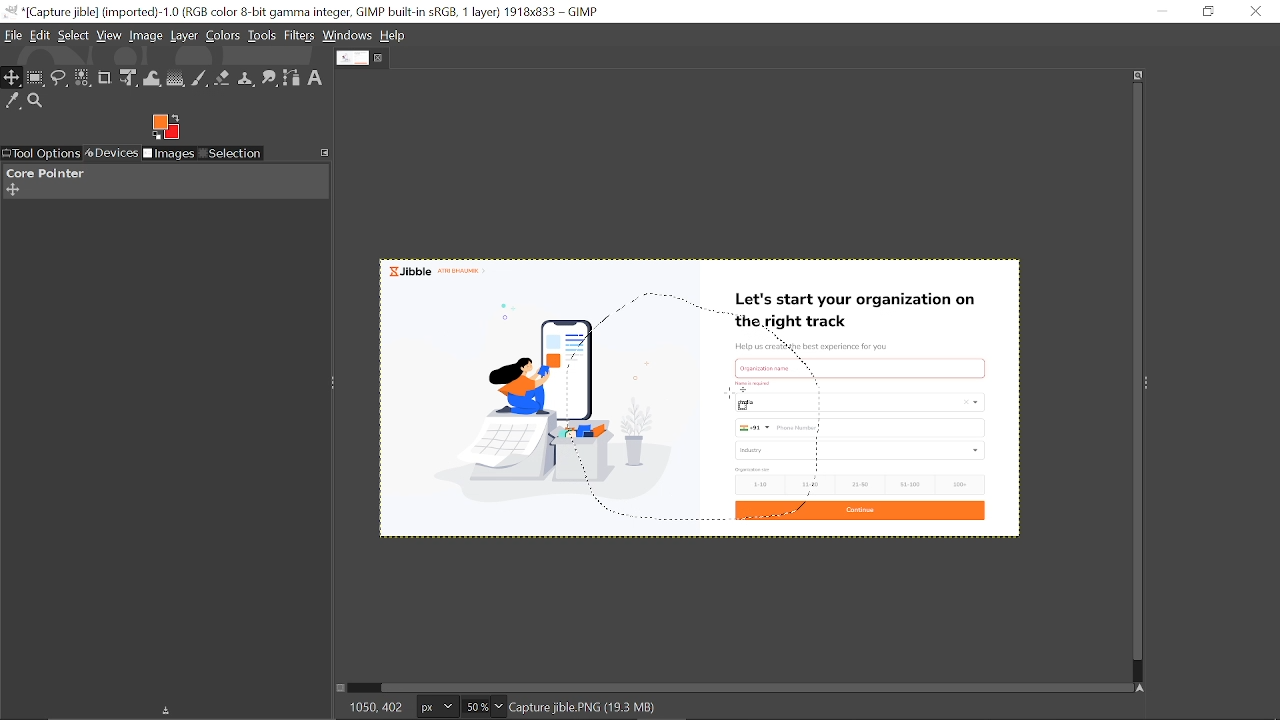 This screenshot has height=720, width=1280. I want to click on country, so click(864, 402).